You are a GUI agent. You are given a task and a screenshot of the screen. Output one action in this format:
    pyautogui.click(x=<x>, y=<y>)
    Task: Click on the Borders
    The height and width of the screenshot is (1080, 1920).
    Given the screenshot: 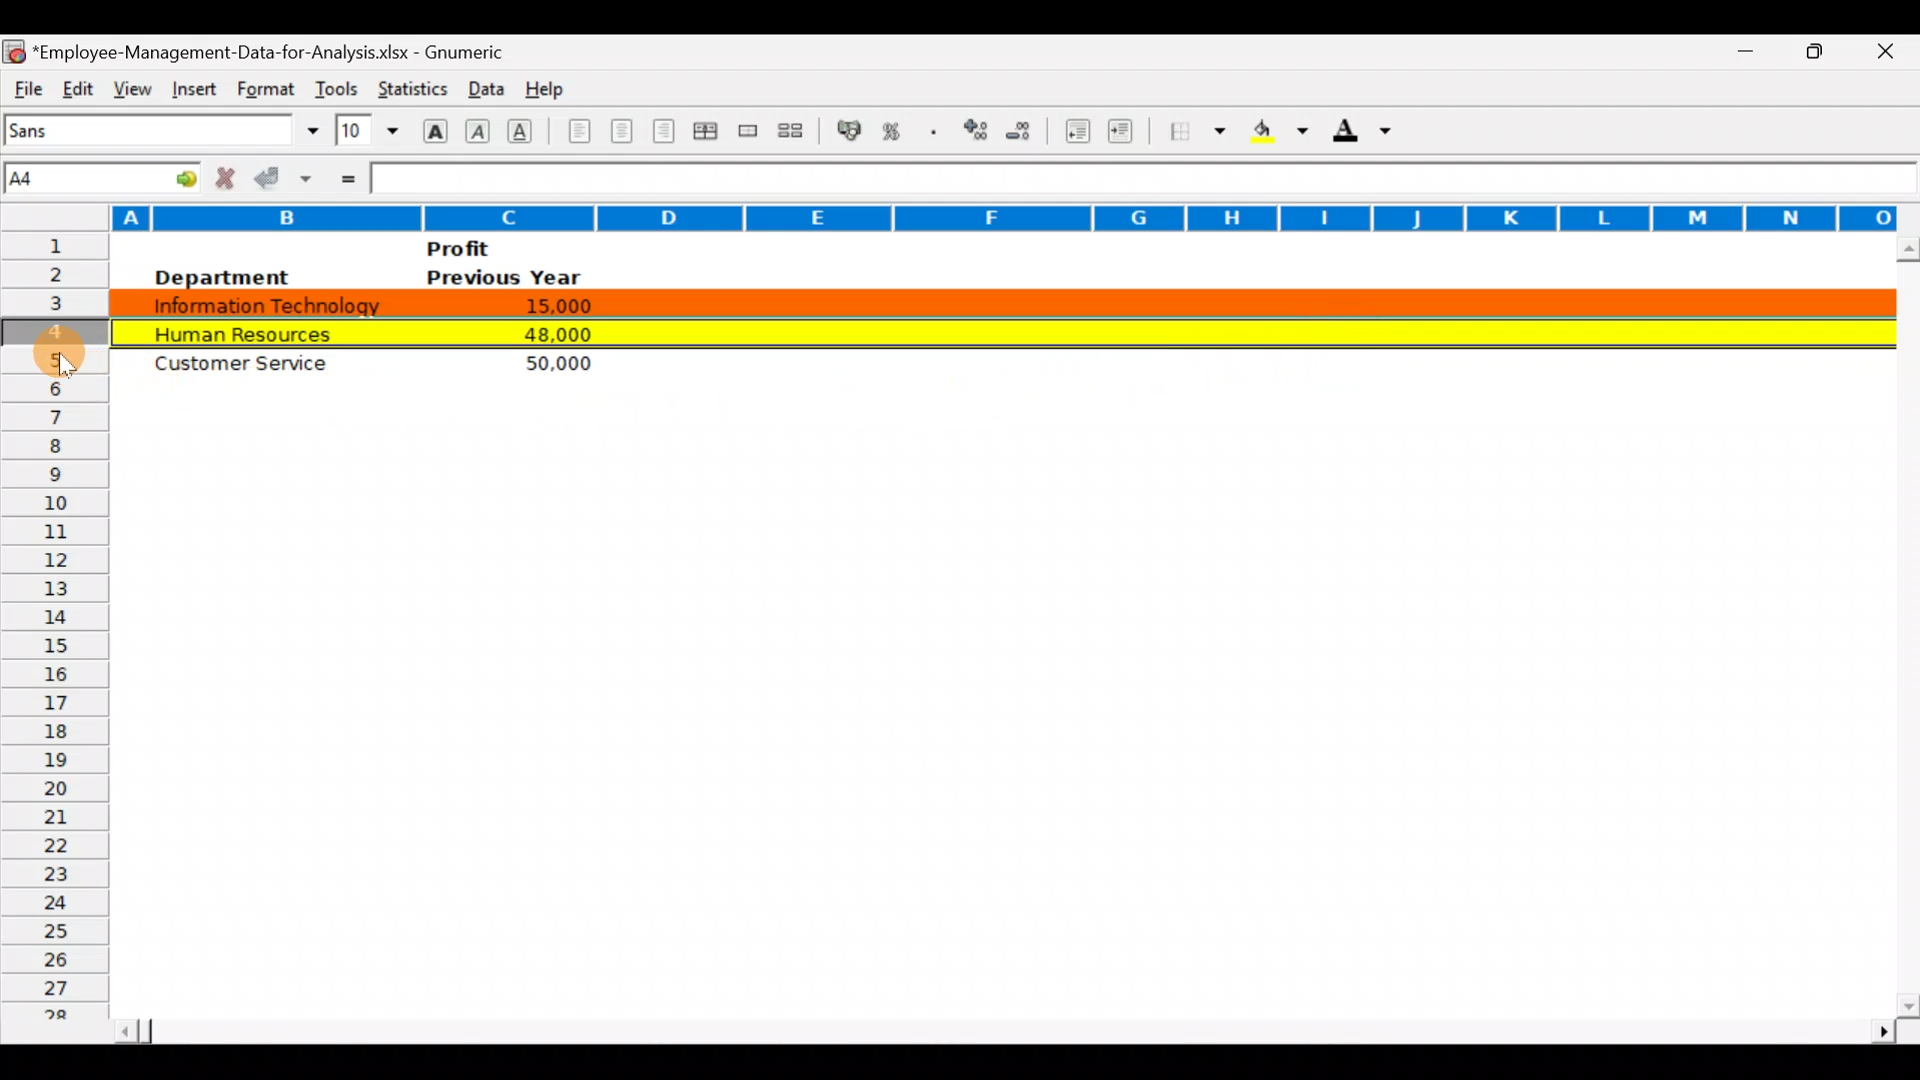 What is the action you would take?
    pyautogui.click(x=1198, y=131)
    